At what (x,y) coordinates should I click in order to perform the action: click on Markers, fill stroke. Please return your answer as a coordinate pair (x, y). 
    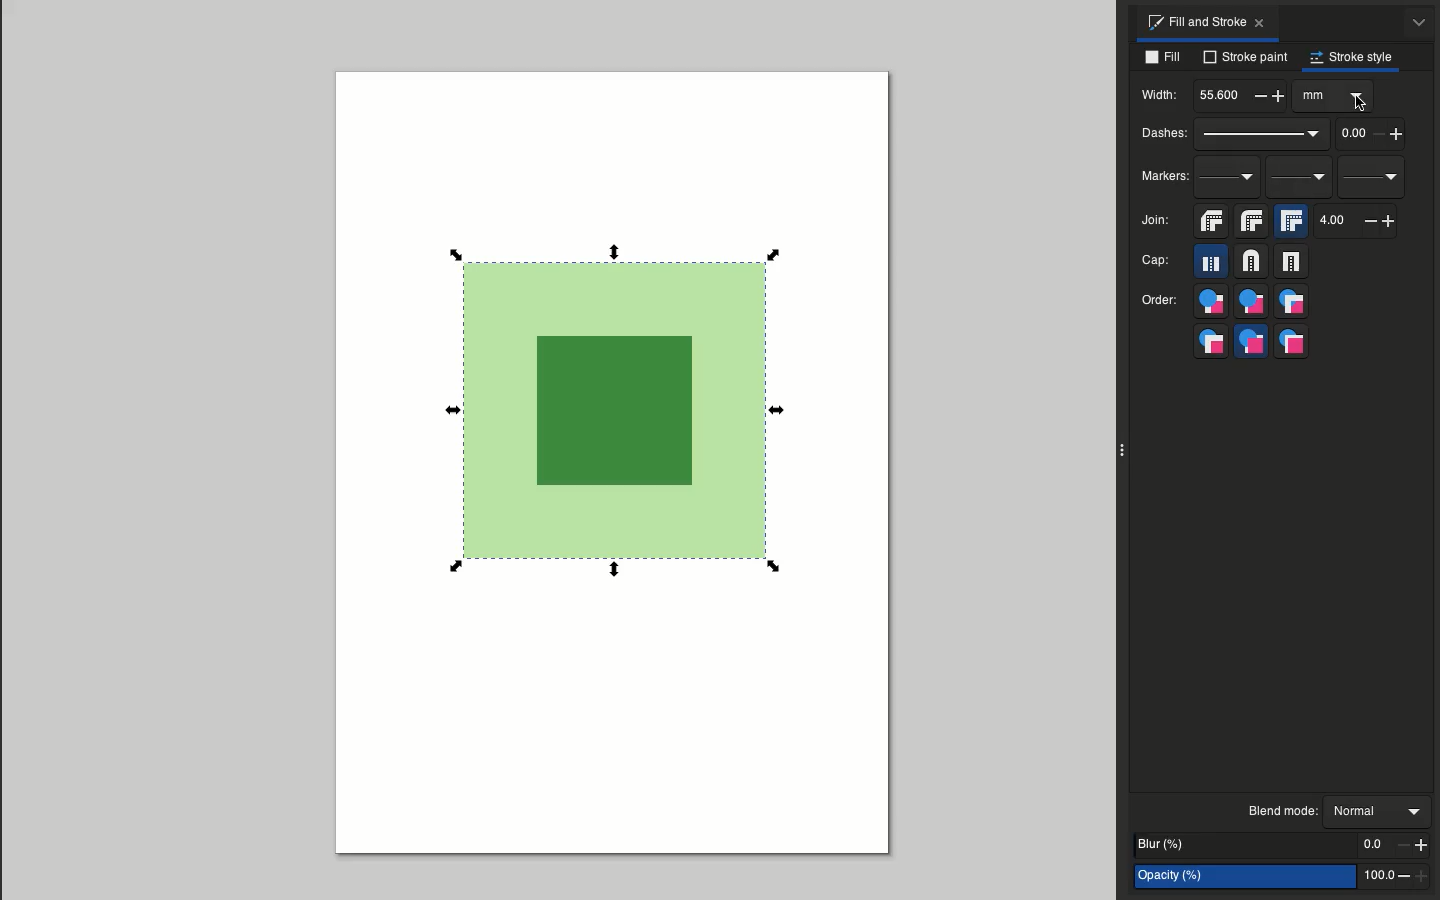
    Looking at the image, I should click on (1211, 341).